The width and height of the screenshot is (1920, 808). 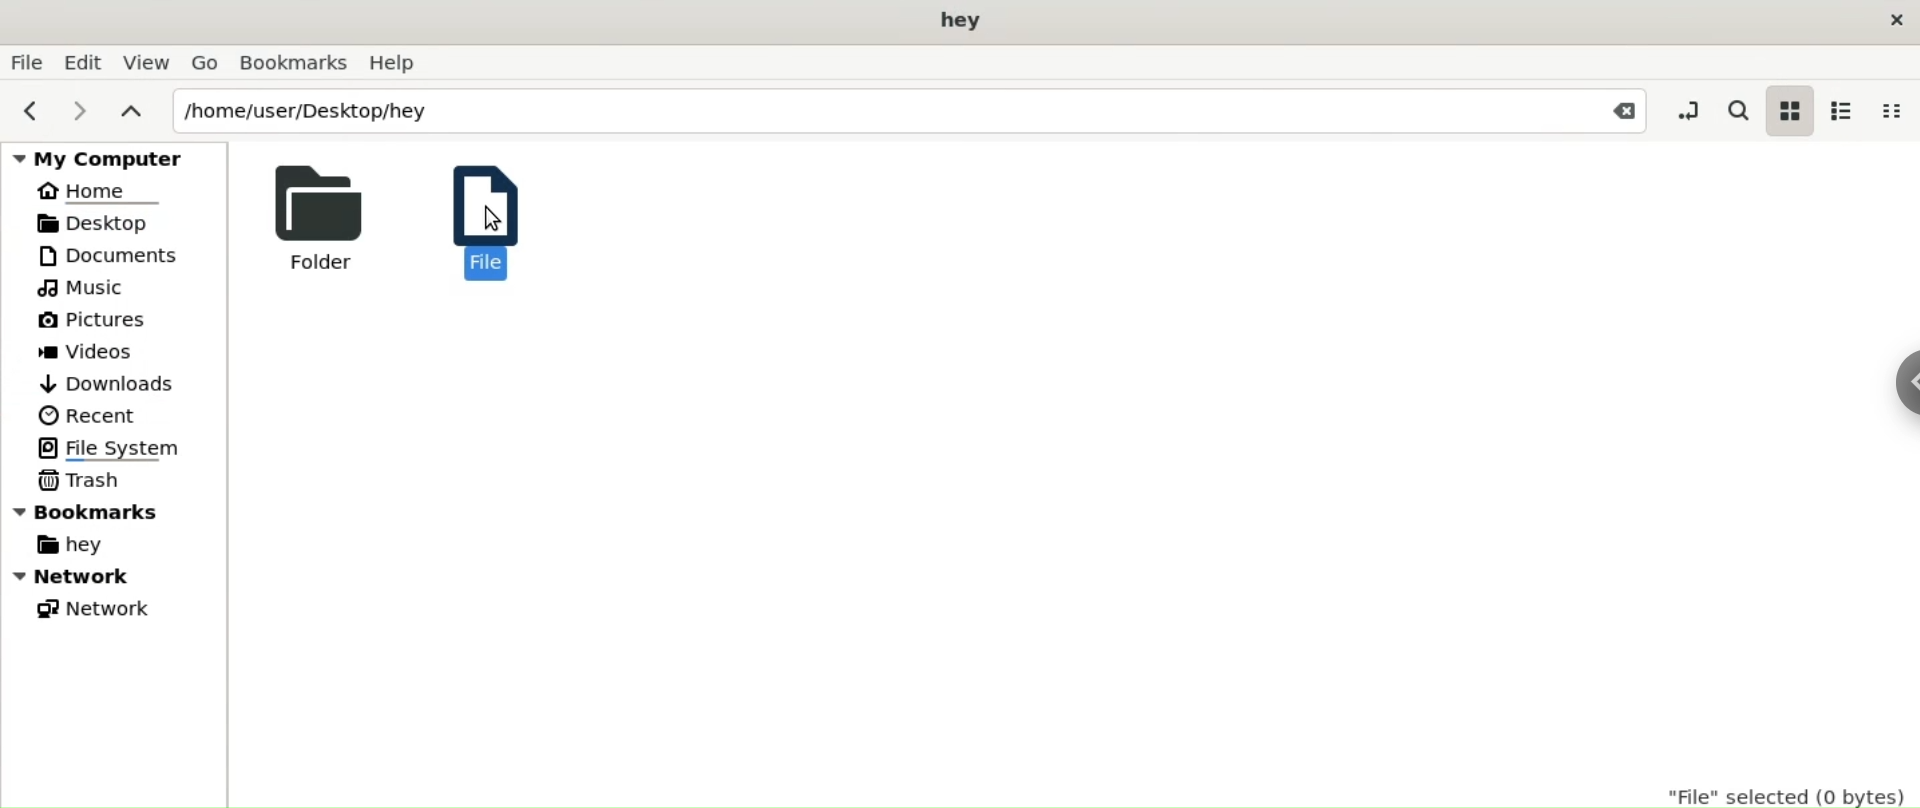 What do you see at coordinates (1737, 110) in the screenshot?
I see `search` at bounding box center [1737, 110].